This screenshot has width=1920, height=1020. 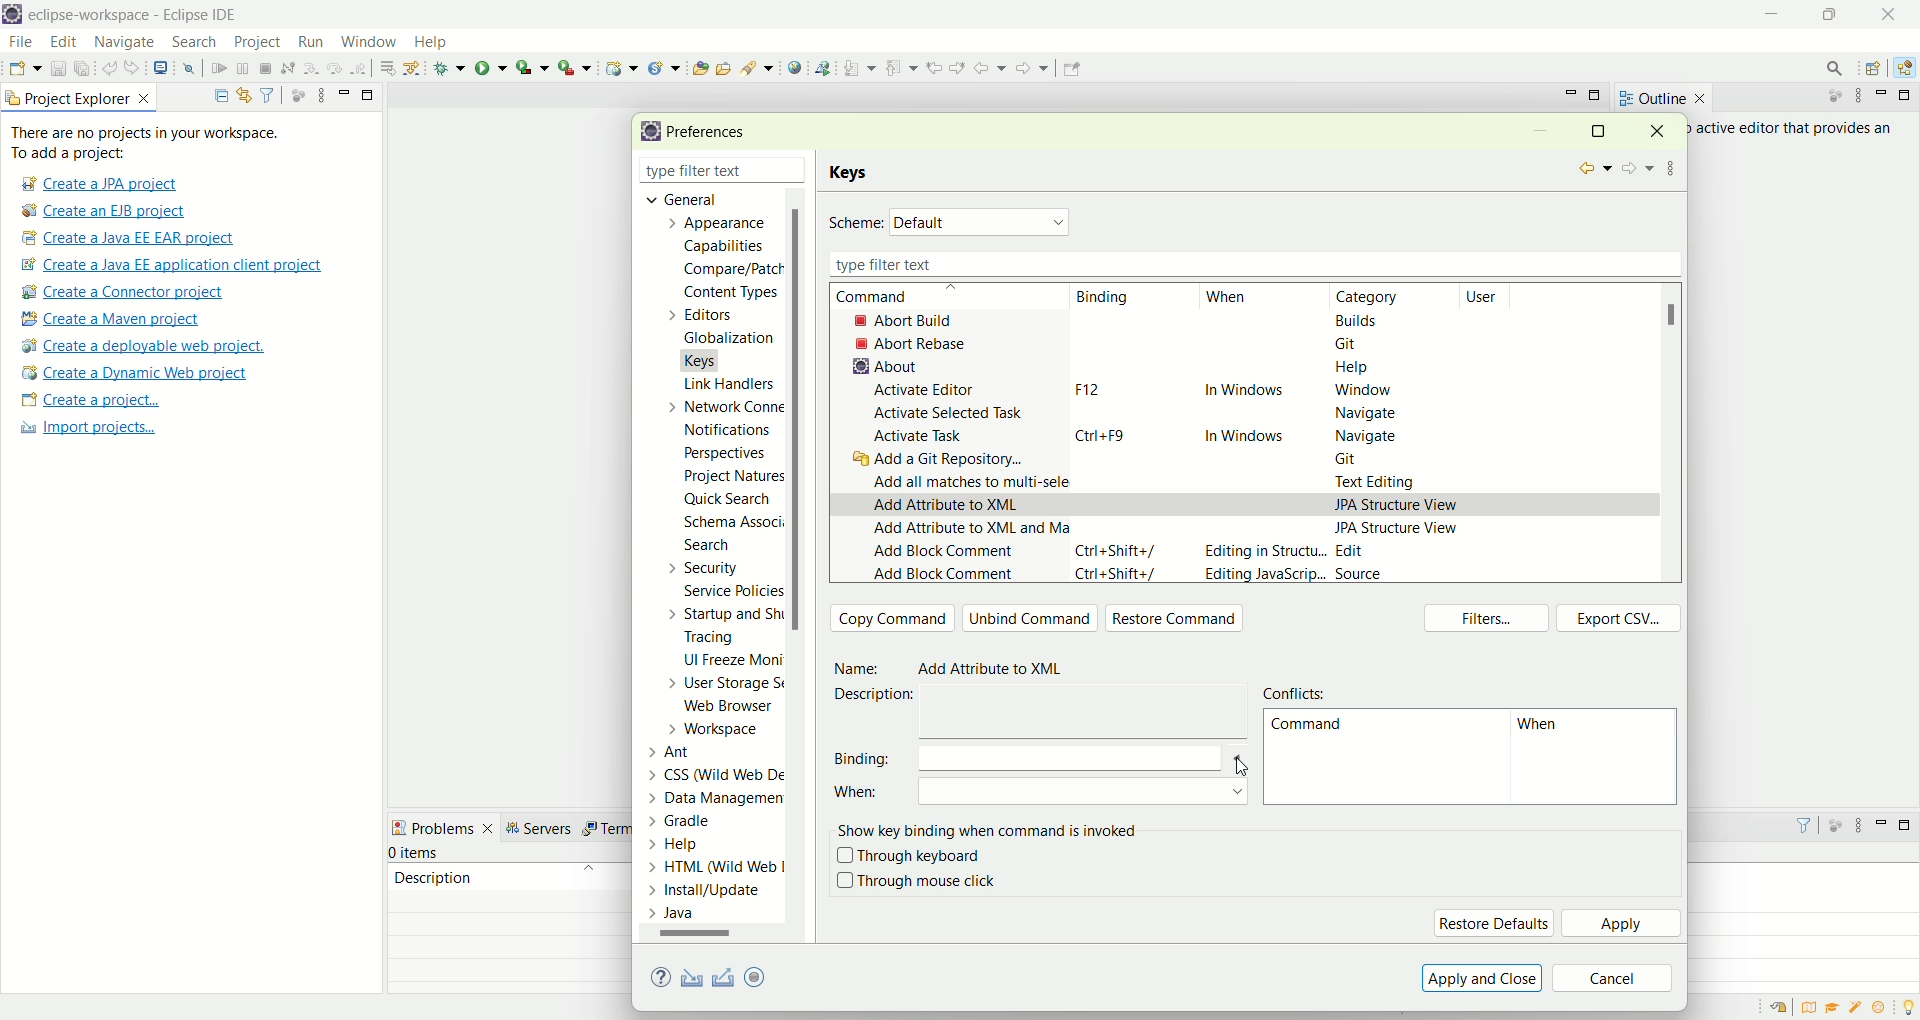 I want to click on oomph preference, so click(x=758, y=976).